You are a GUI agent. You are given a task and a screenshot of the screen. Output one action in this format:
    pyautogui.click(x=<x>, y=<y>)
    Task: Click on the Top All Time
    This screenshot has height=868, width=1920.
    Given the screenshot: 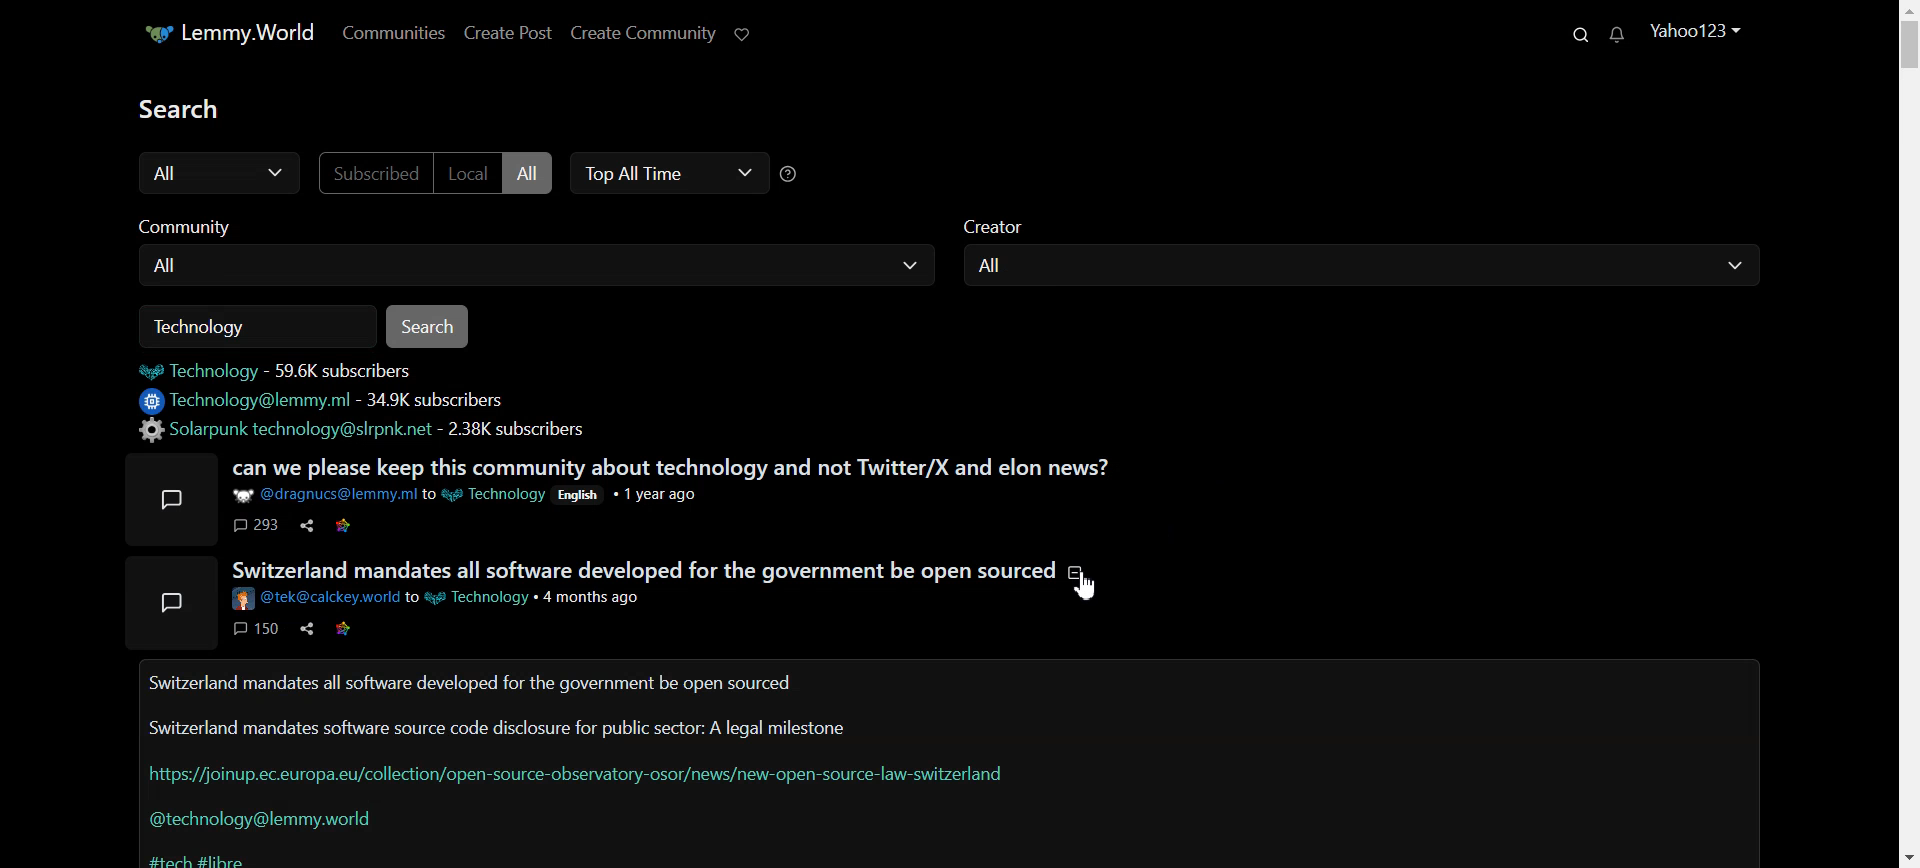 What is the action you would take?
    pyautogui.click(x=665, y=172)
    